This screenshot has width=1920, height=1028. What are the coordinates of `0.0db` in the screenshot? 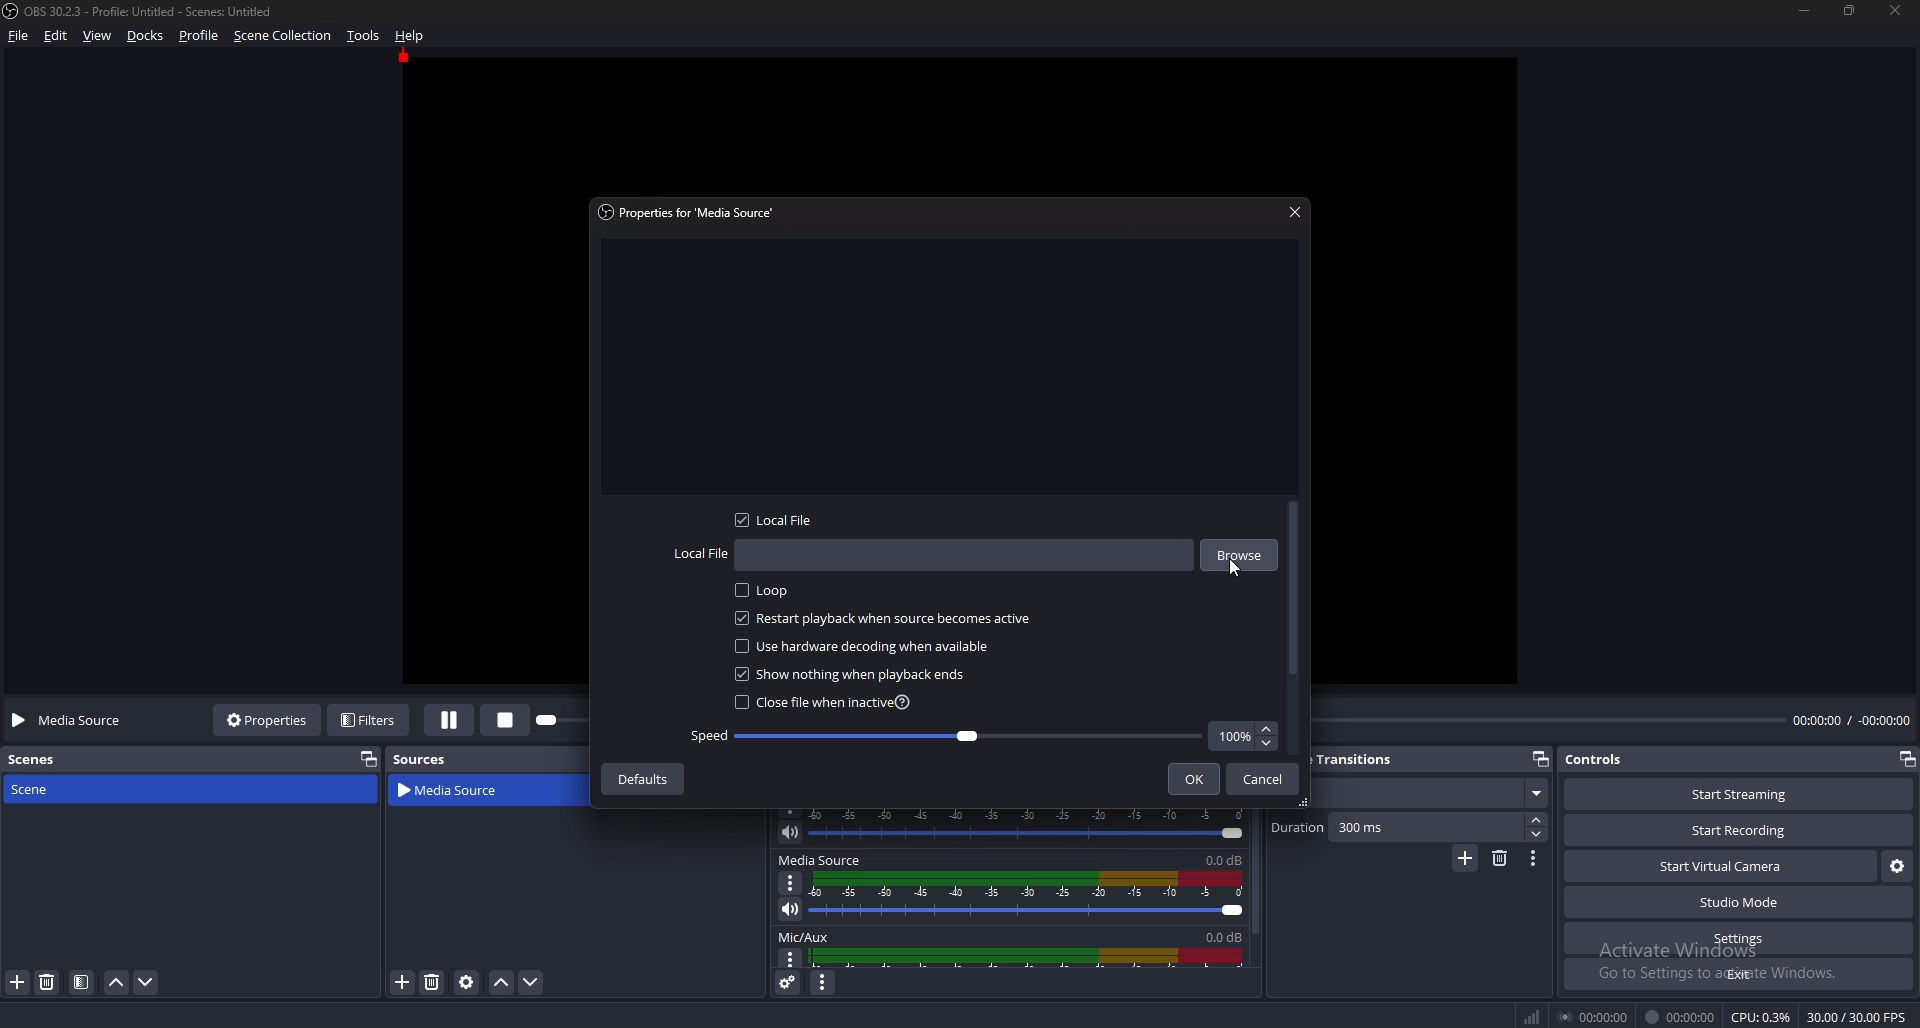 It's located at (1227, 858).